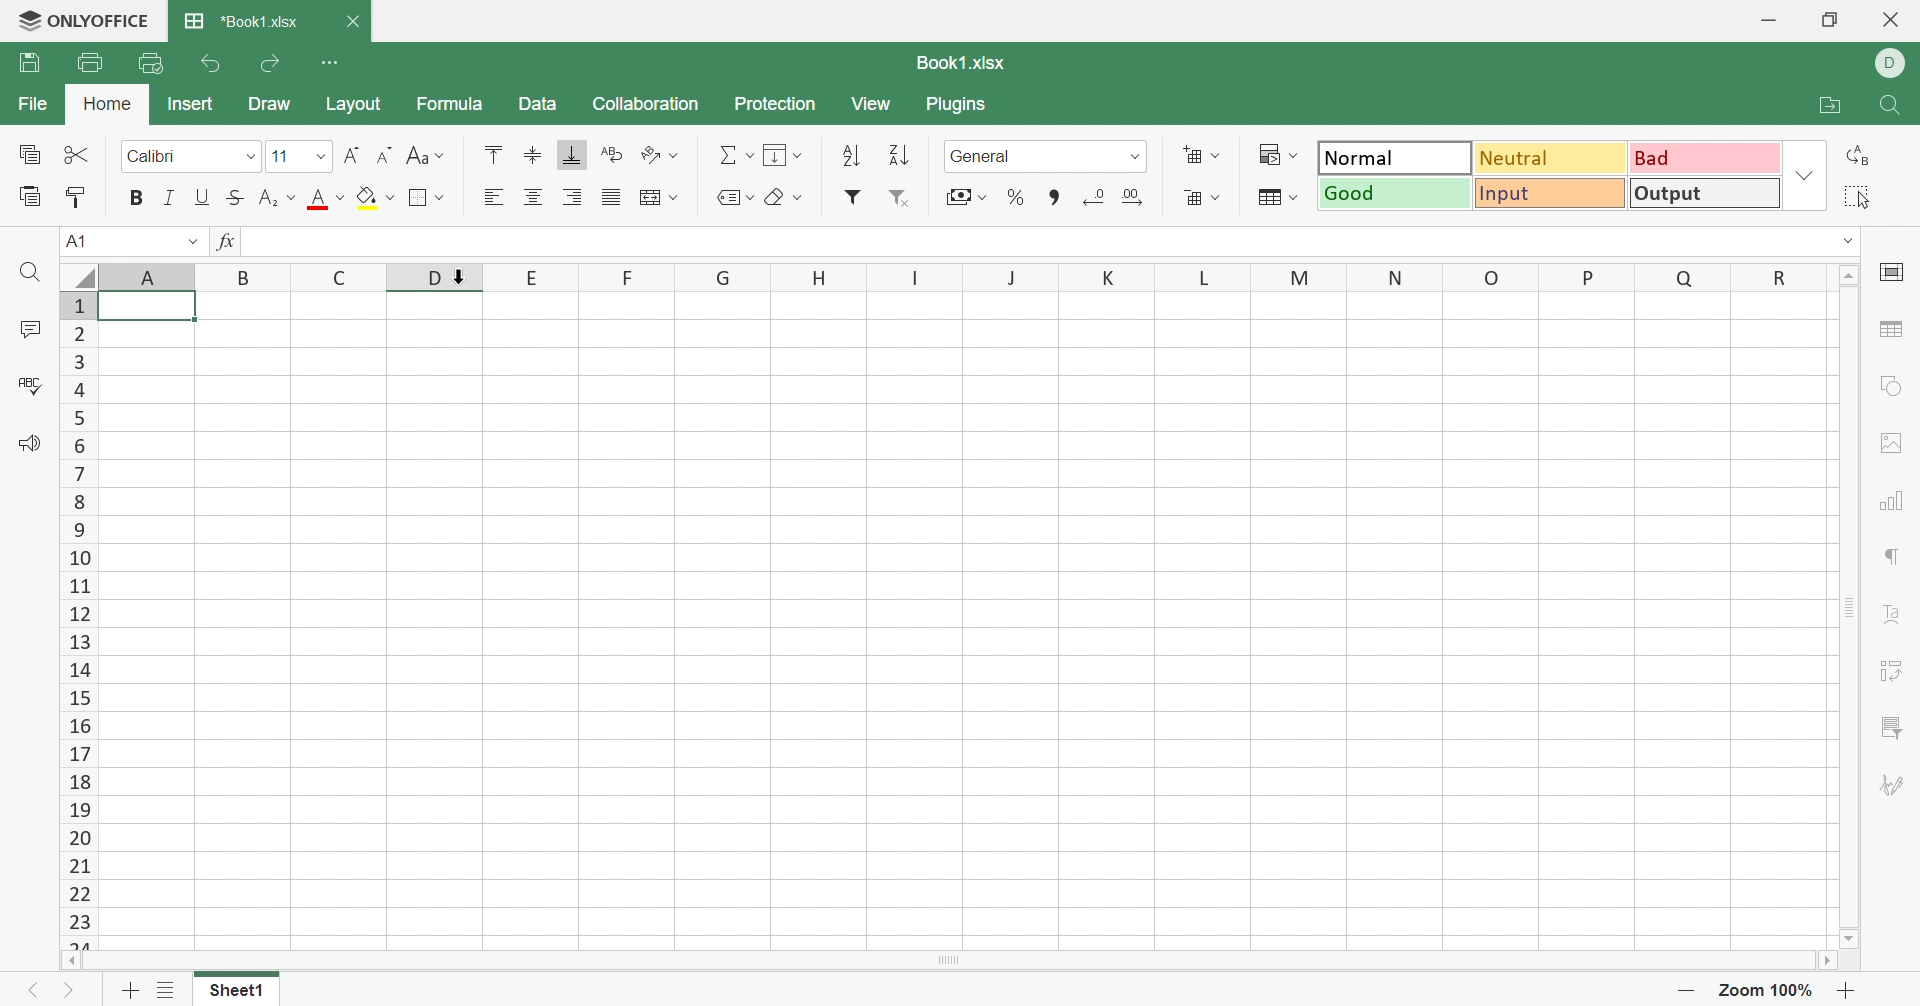 This screenshot has height=1006, width=1920. I want to click on Protection, so click(778, 103).